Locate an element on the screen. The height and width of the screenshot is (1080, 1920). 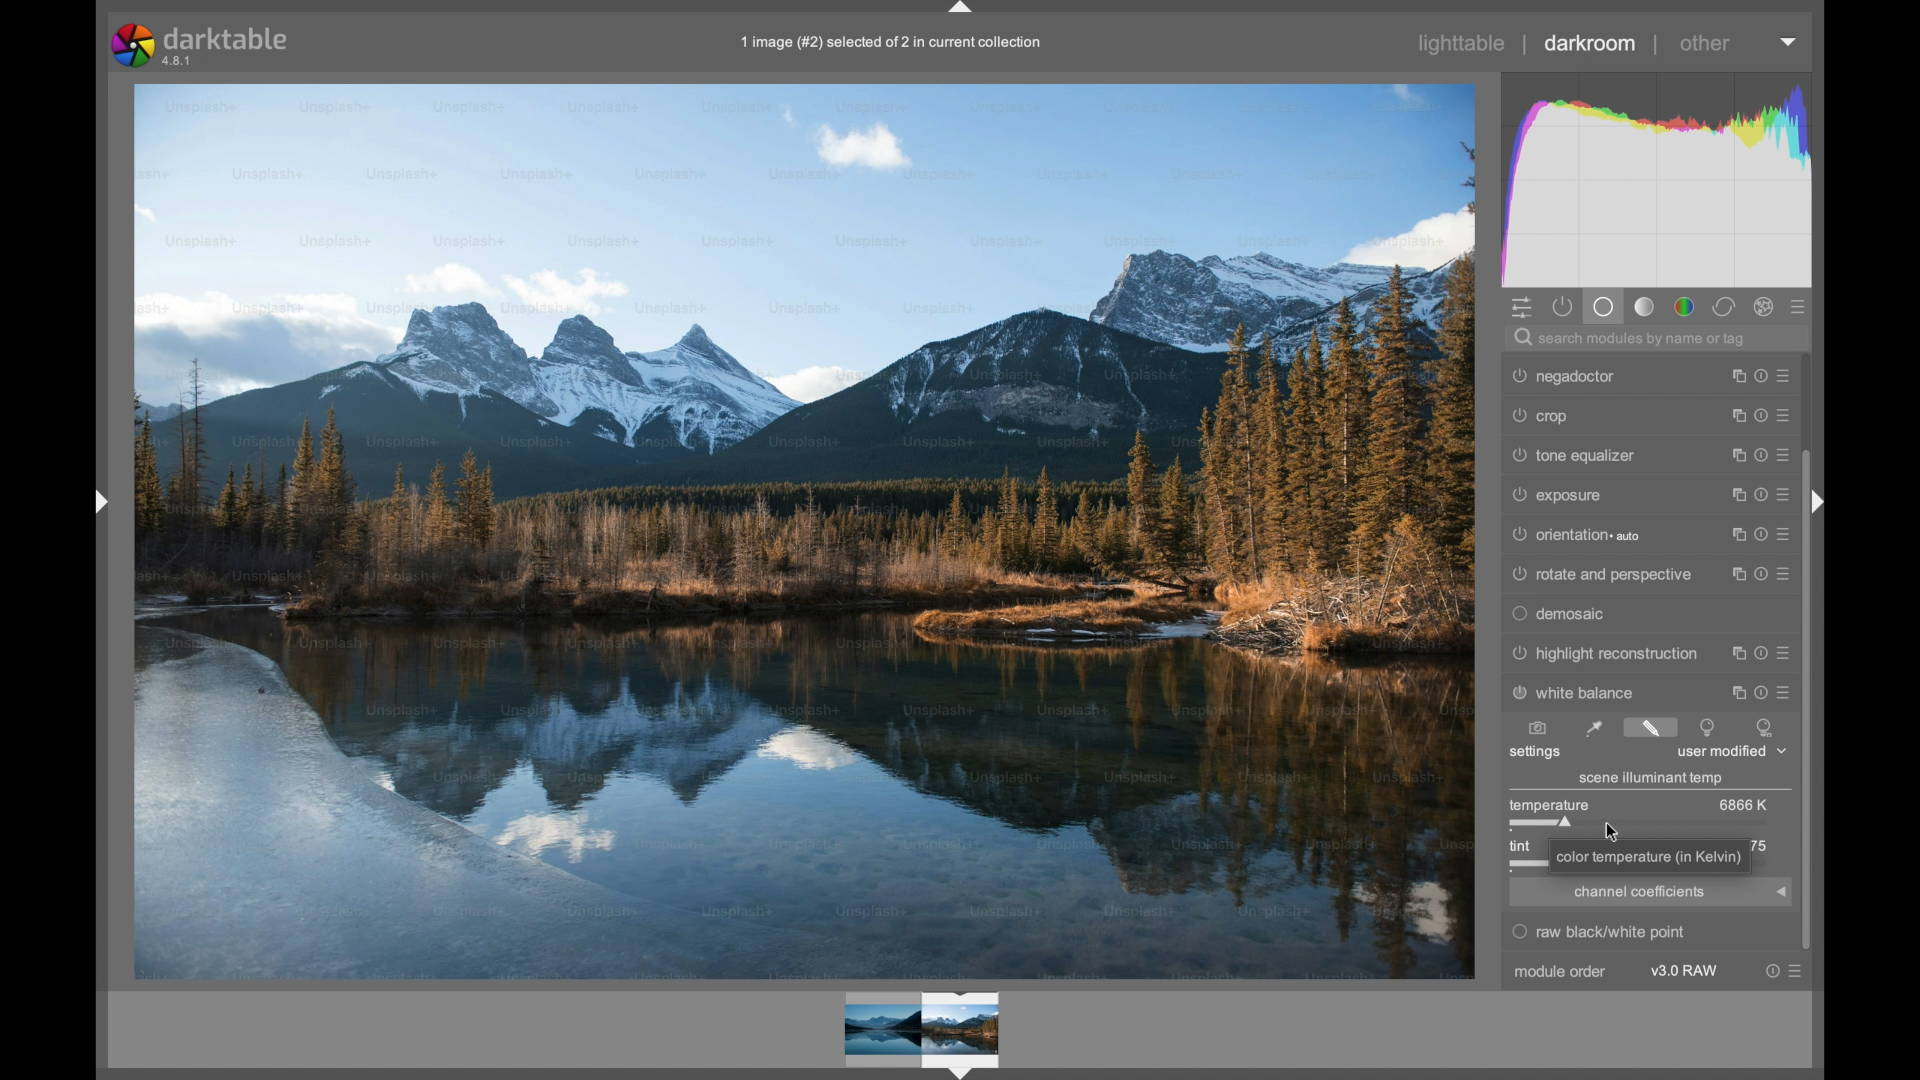
reset parameters is located at coordinates (1759, 450).